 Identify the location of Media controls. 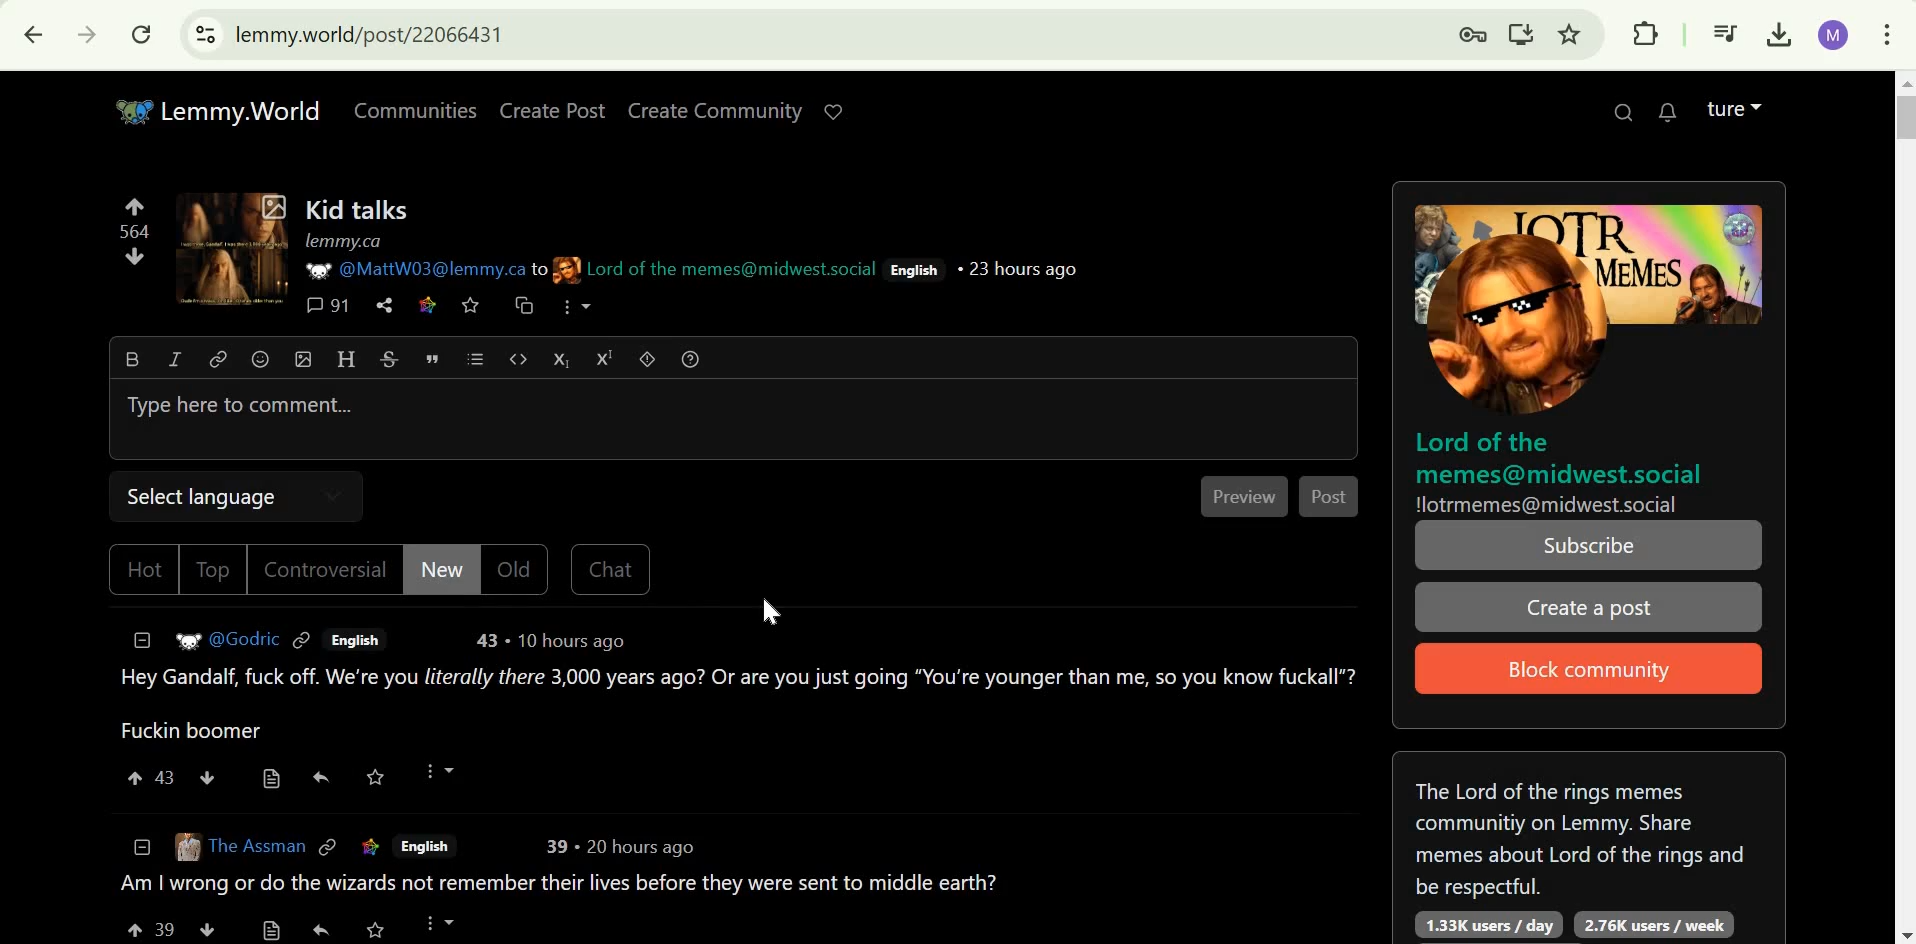
(1726, 32).